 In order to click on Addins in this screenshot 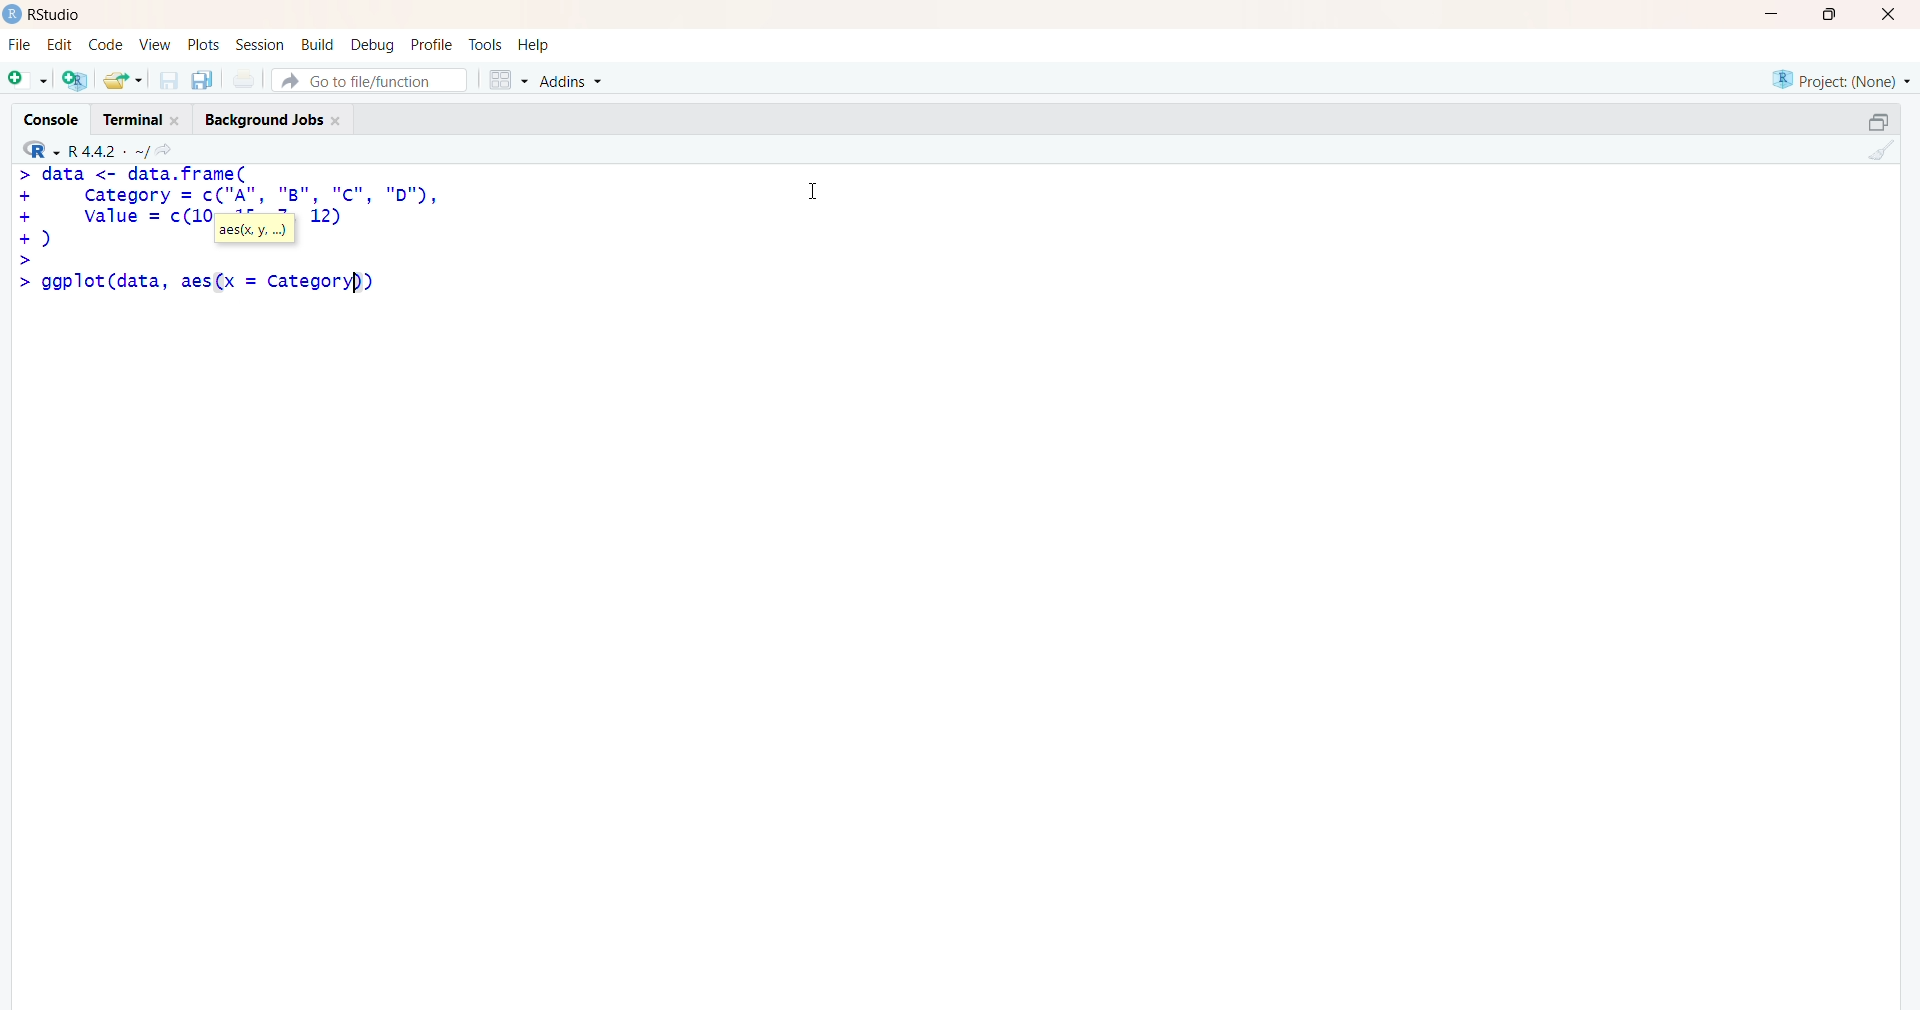, I will do `click(575, 82)`.